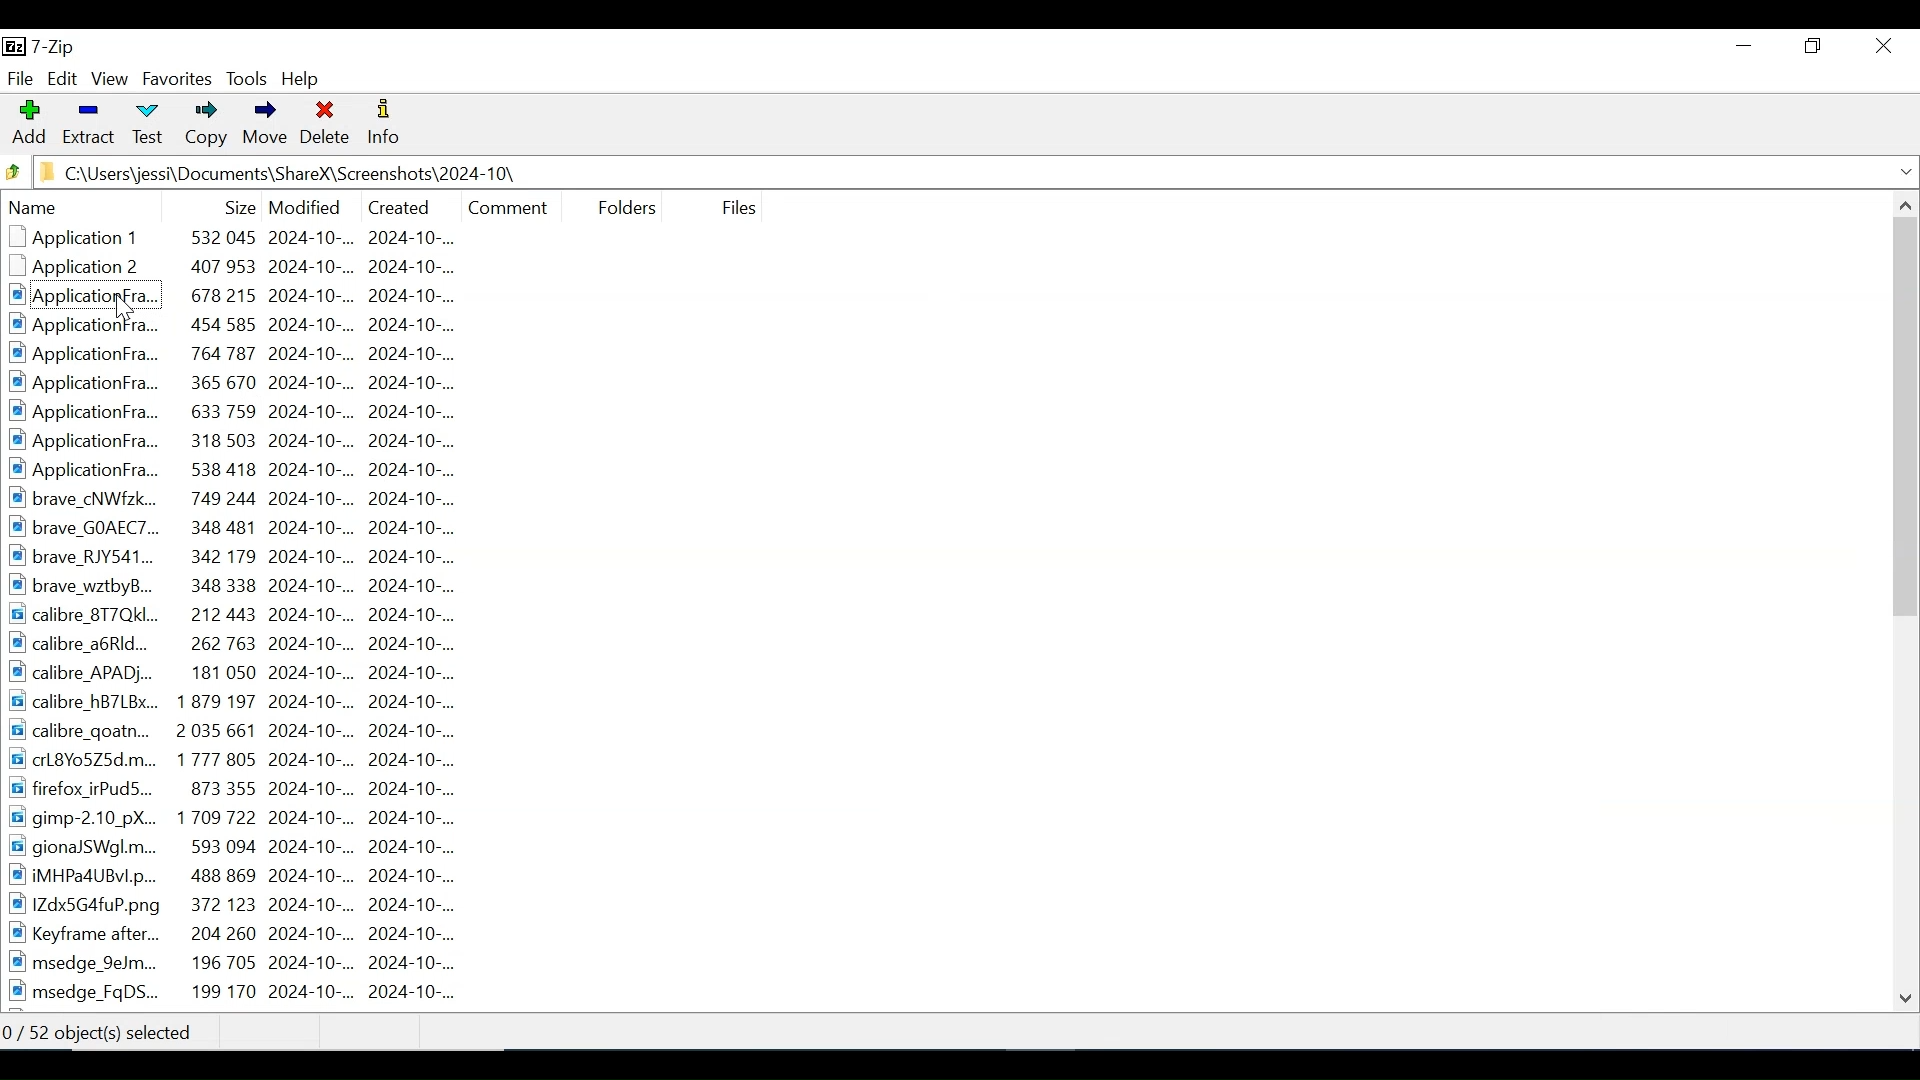 This screenshot has height=1080, width=1920. I want to click on ApplicationFra... 633759 2024-10-... 2024-10-.., so click(243, 410).